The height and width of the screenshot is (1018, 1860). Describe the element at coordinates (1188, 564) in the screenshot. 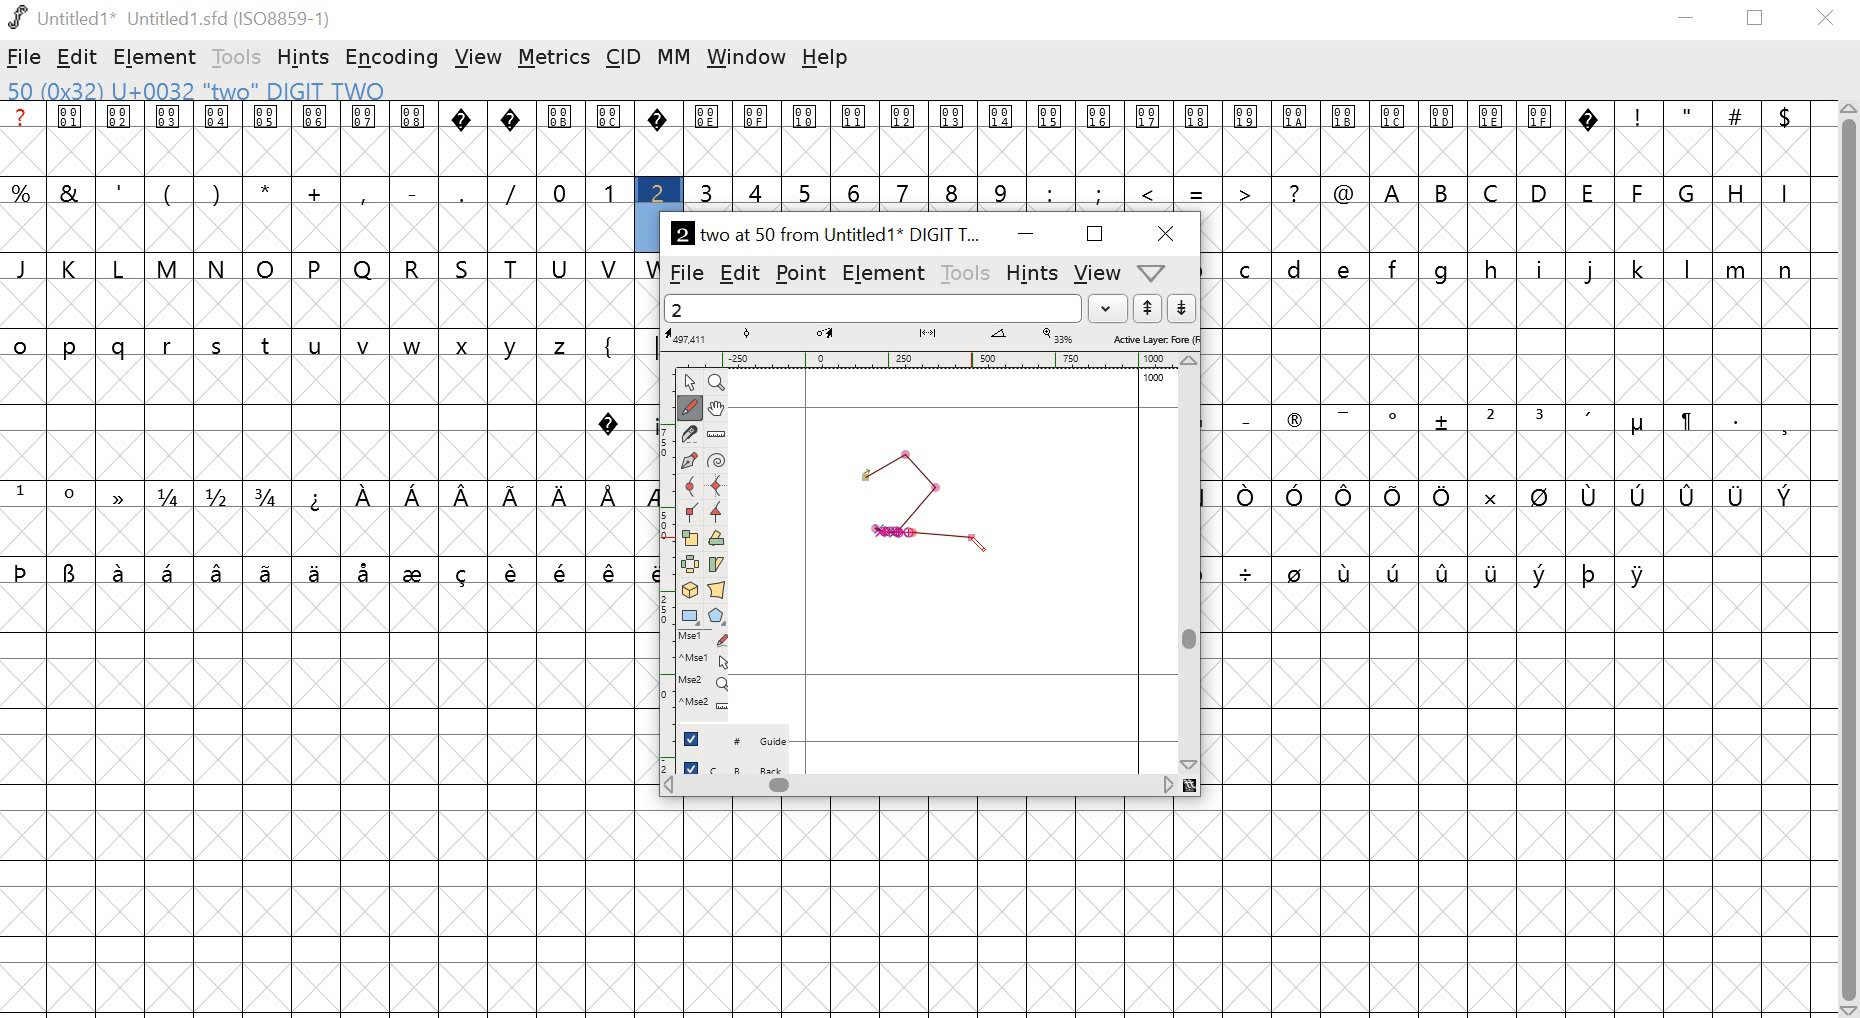

I see `scrollbar` at that location.